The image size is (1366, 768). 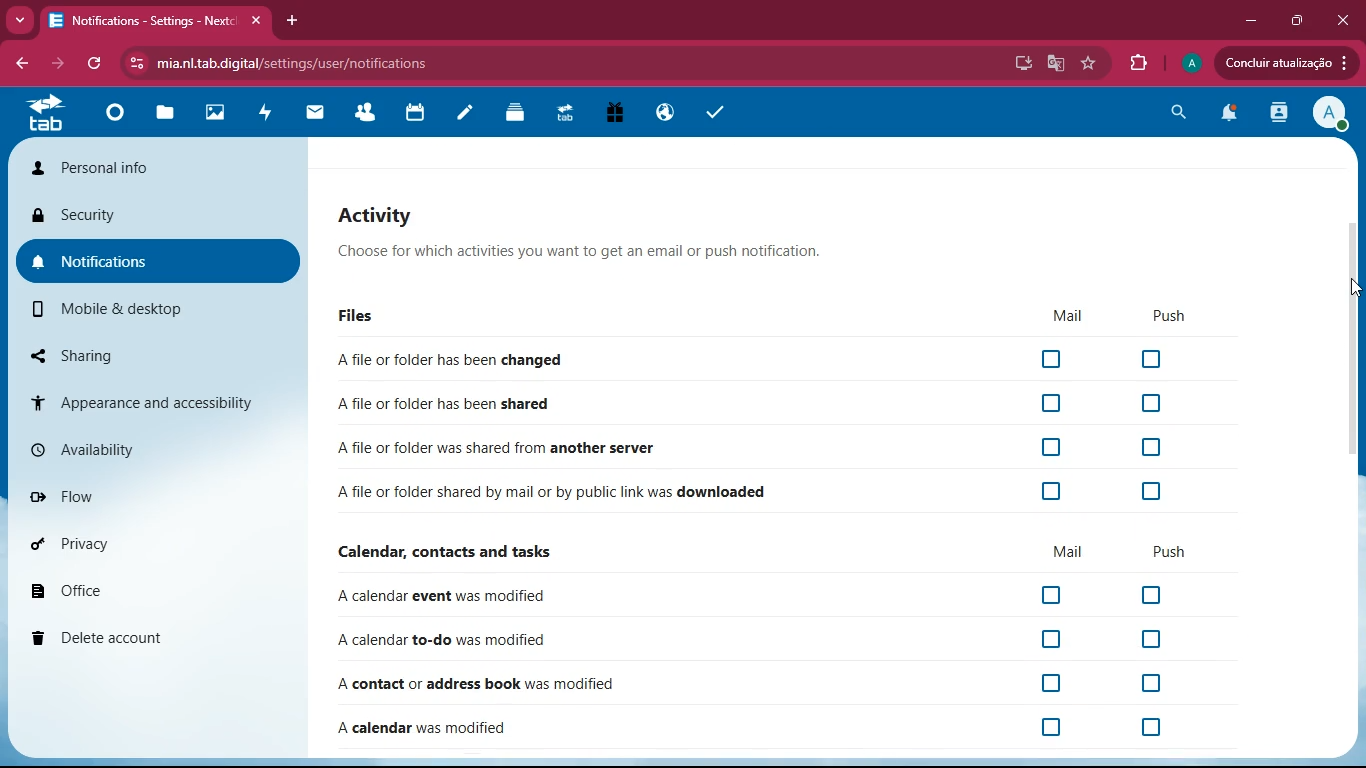 What do you see at coordinates (1055, 65) in the screenshot?
I see `google translate` at bounding box center [1055, 65].